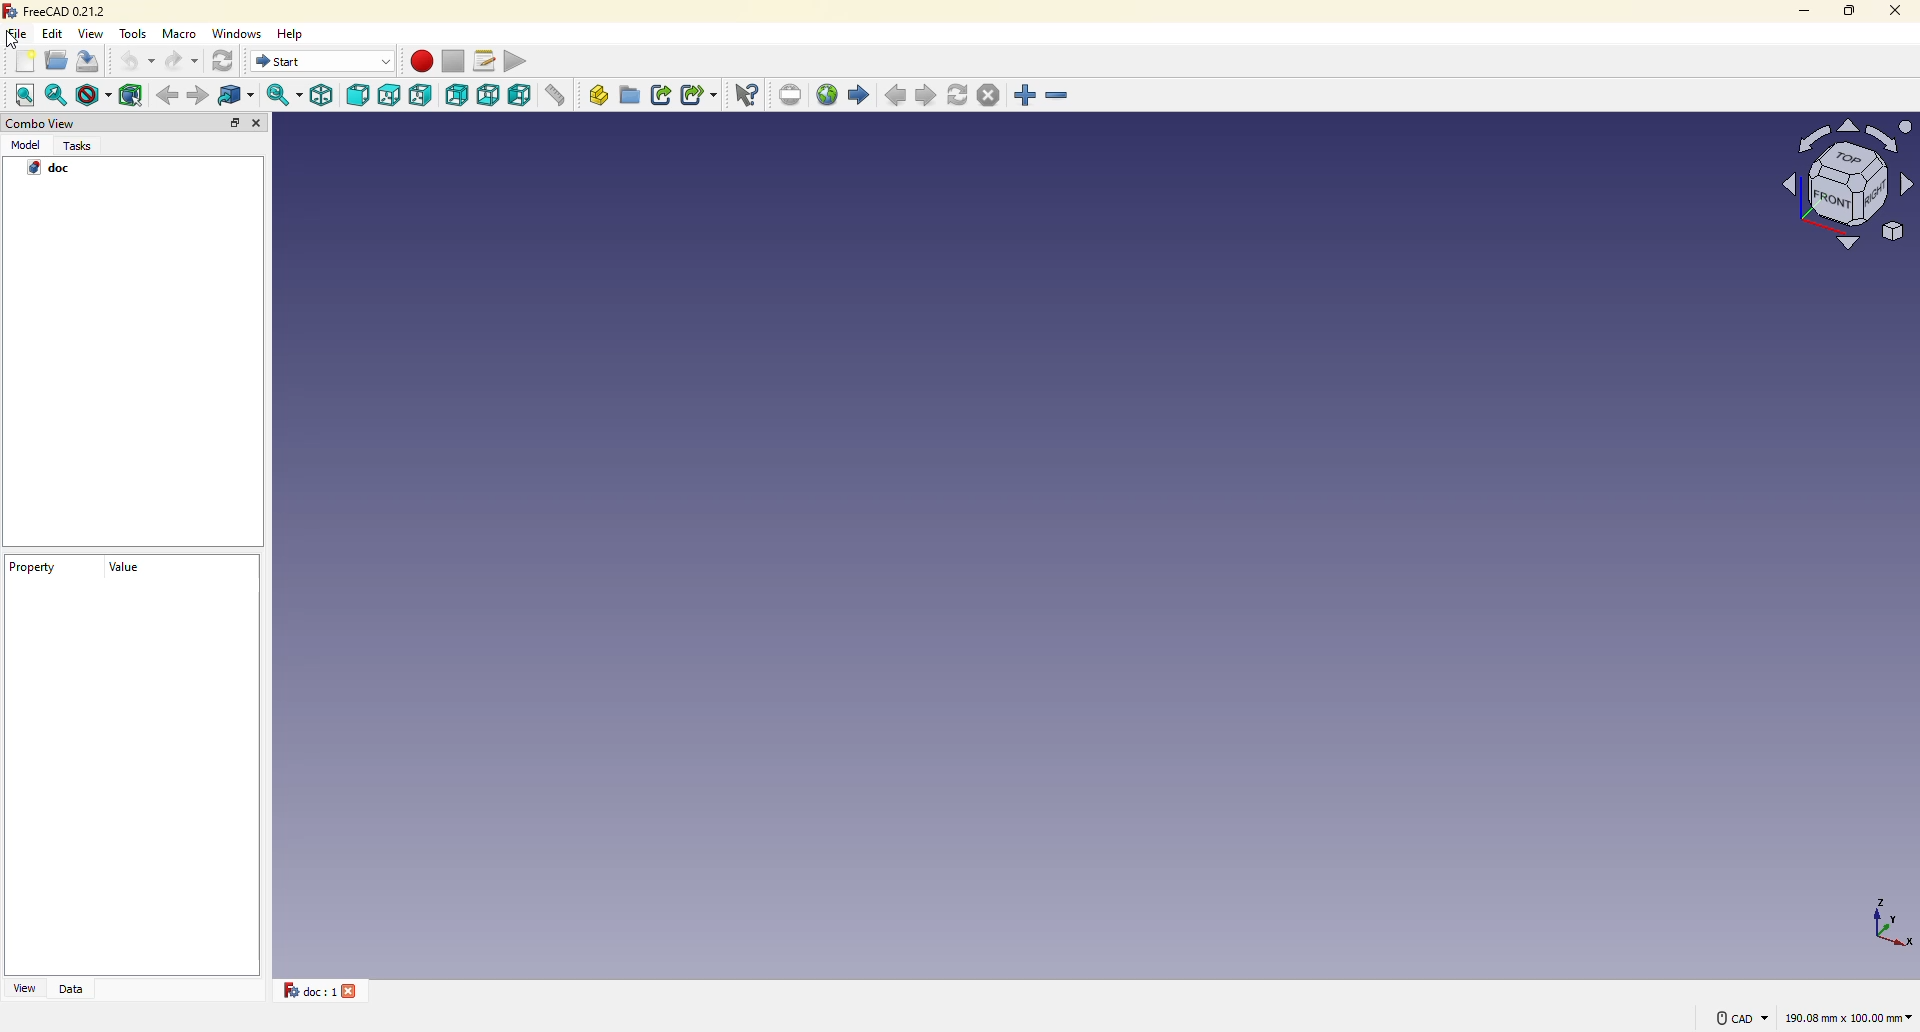 The width and height of the screenshot is (1920, 1032). Describe the element at coordinates (73, 989) in the screenshot. I see `data` at that location.